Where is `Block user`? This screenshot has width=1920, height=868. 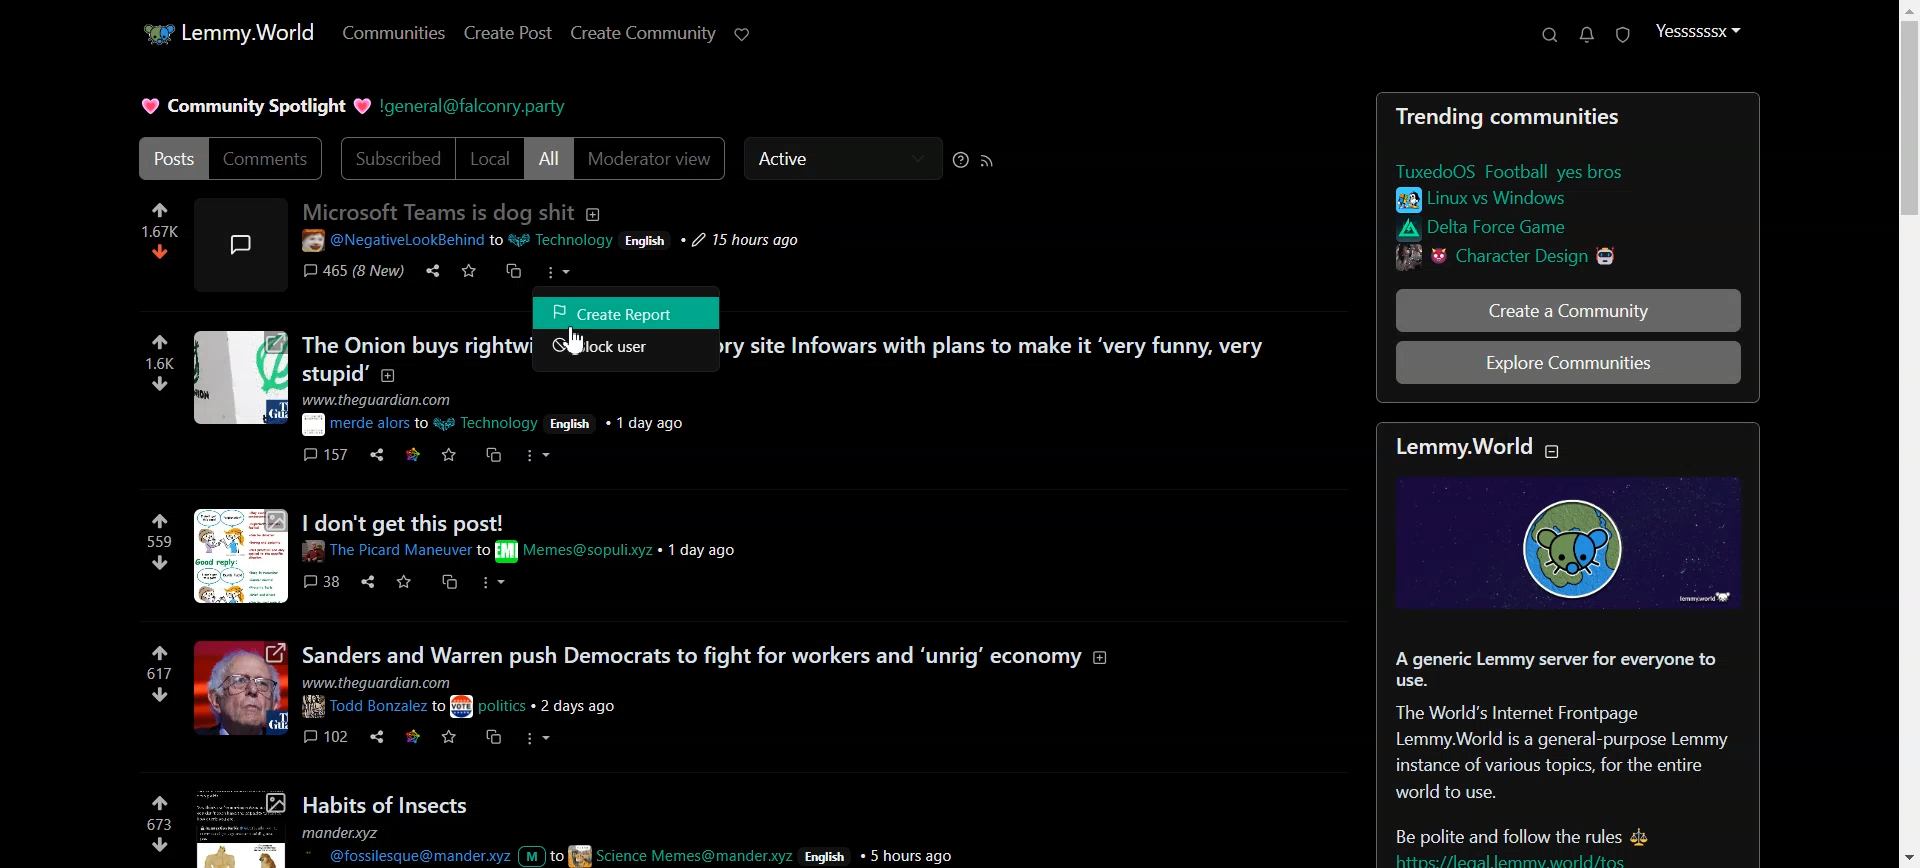 Block user is located at coordinates (626, 350).